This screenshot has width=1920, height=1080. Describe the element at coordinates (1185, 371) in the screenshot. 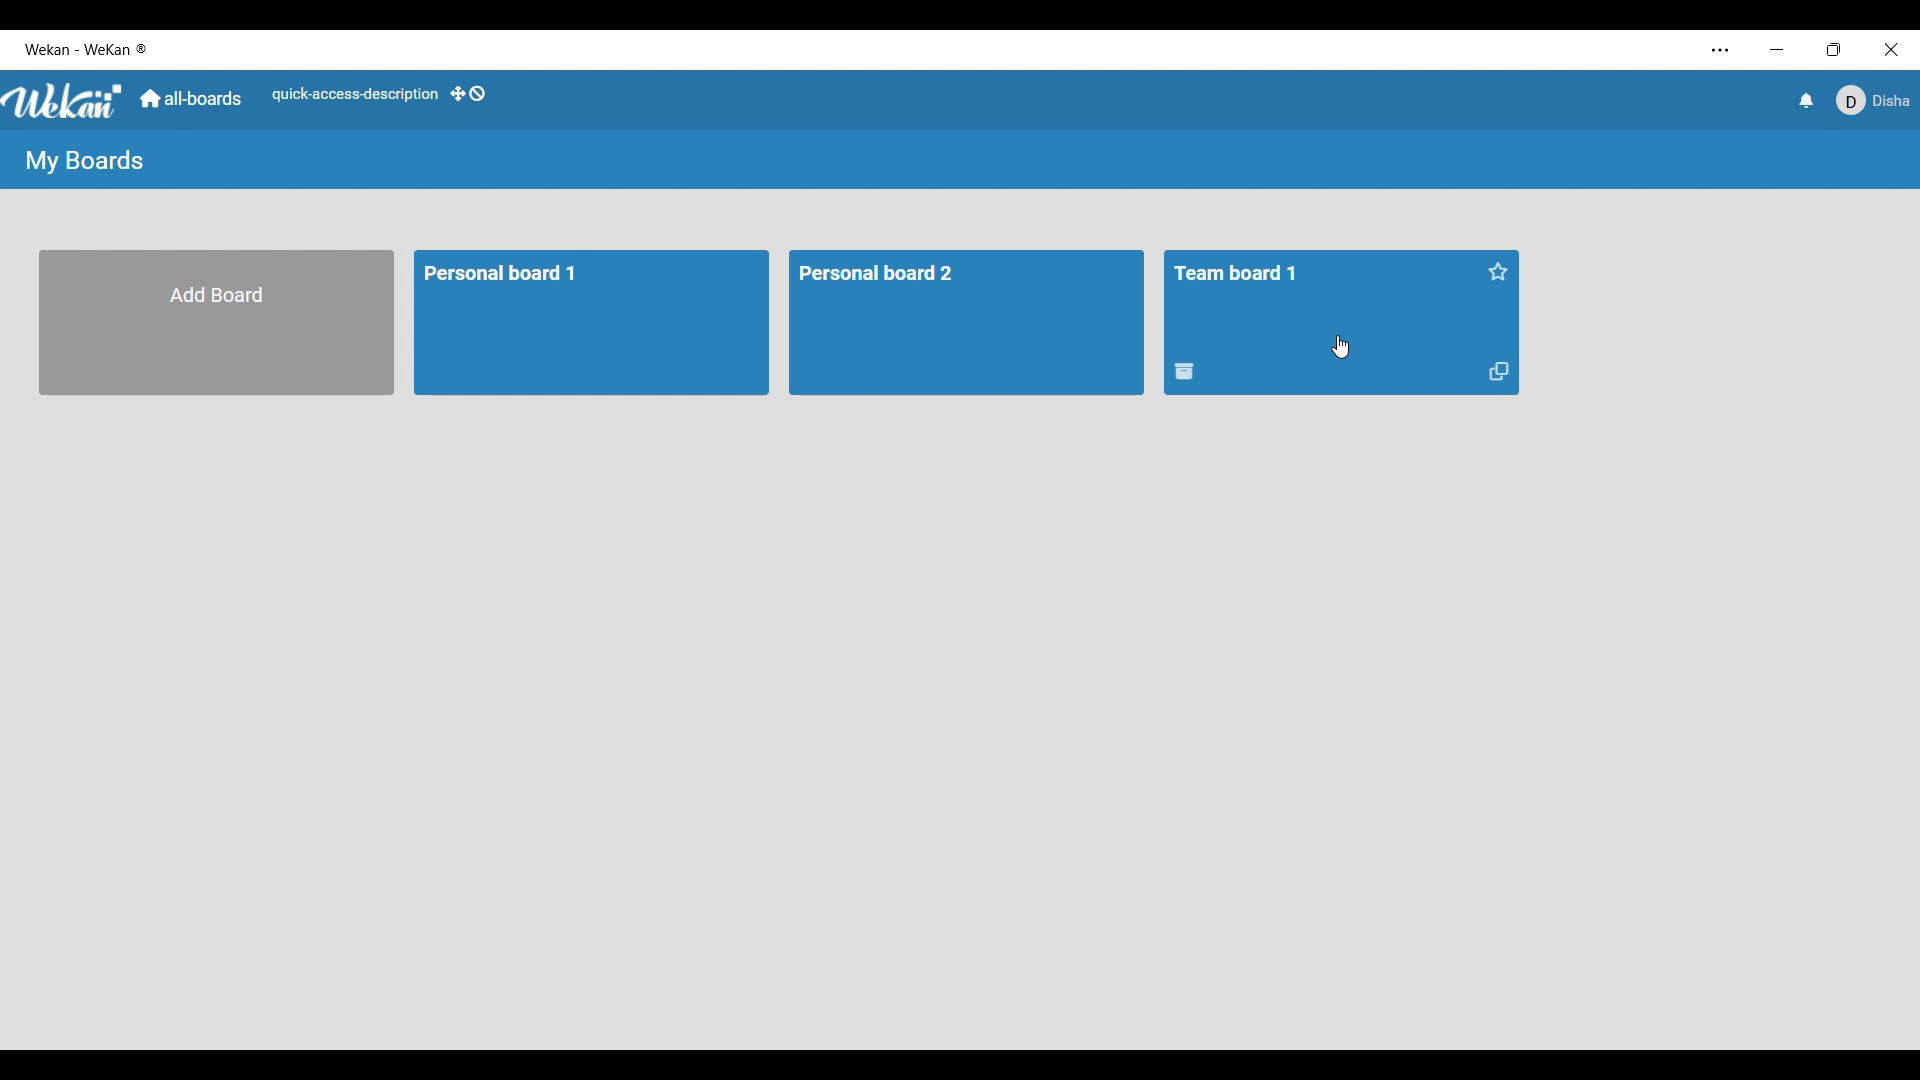

I see `Delete board` at that location.